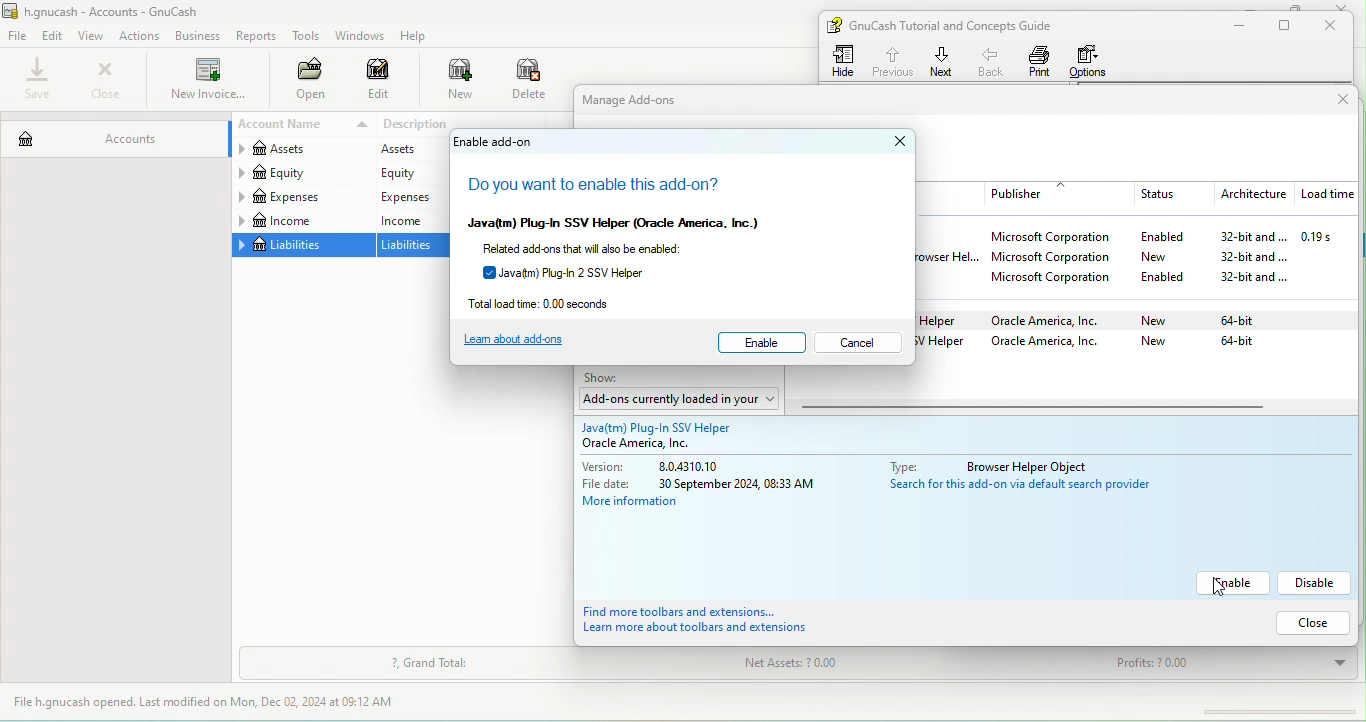 This screenshot has height=722, width=1366. What do you see at coordinates (112, 134) in the screenshot?
I see `accounts` at bounding box center [112, 134].